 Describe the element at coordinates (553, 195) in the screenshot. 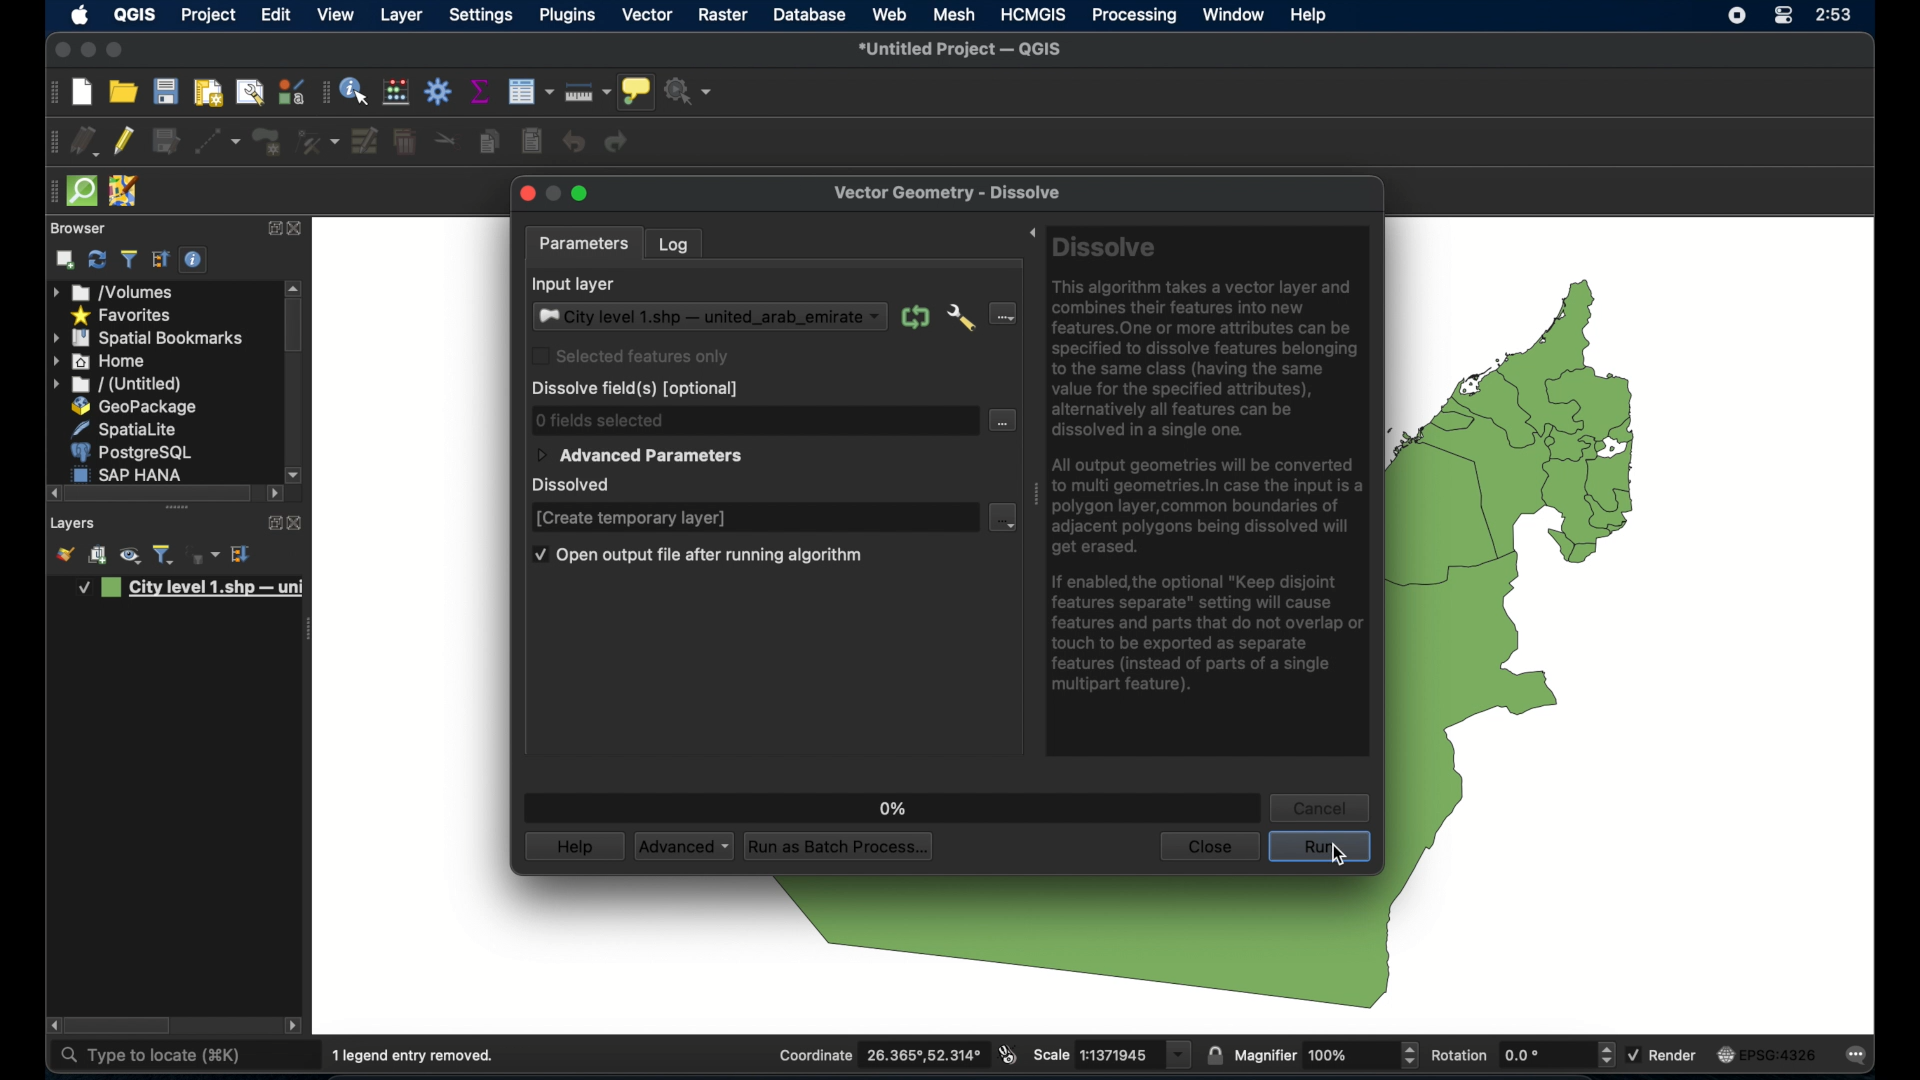

I see `inactive minimize button` at that location.